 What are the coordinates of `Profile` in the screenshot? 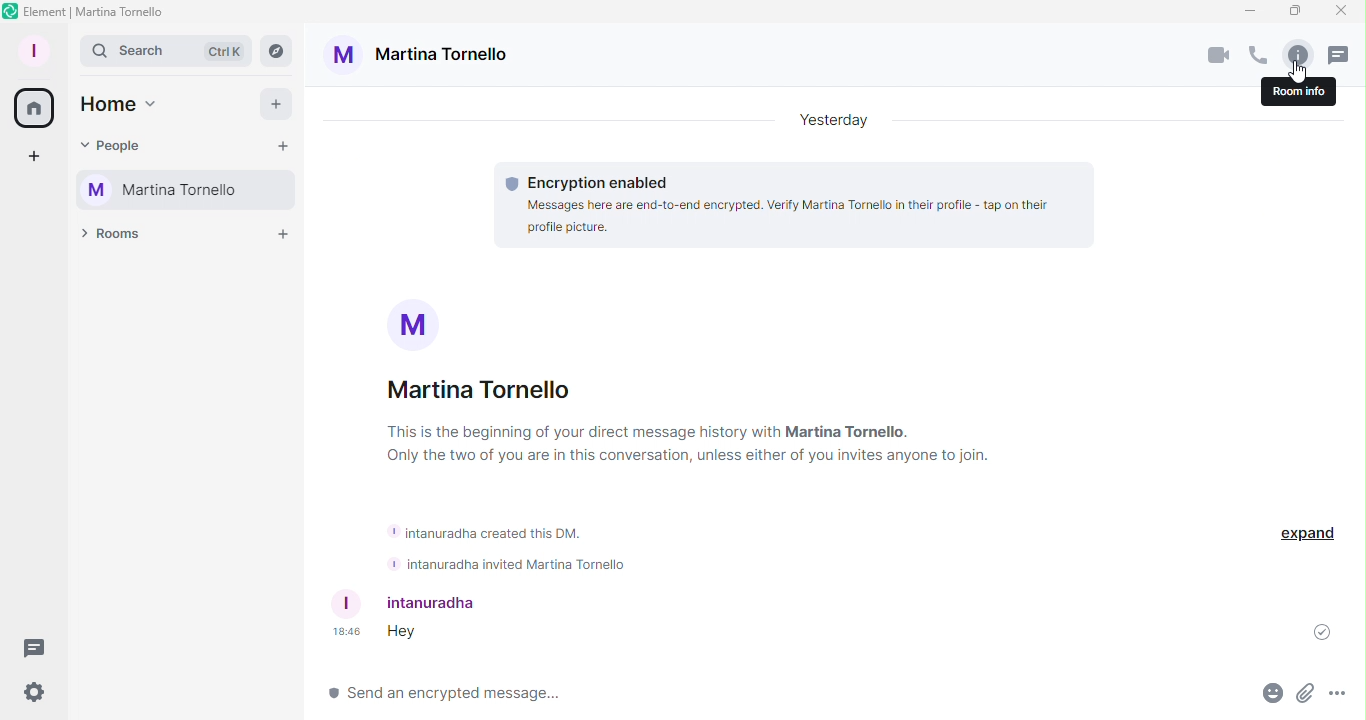 It's located at (31, 48).